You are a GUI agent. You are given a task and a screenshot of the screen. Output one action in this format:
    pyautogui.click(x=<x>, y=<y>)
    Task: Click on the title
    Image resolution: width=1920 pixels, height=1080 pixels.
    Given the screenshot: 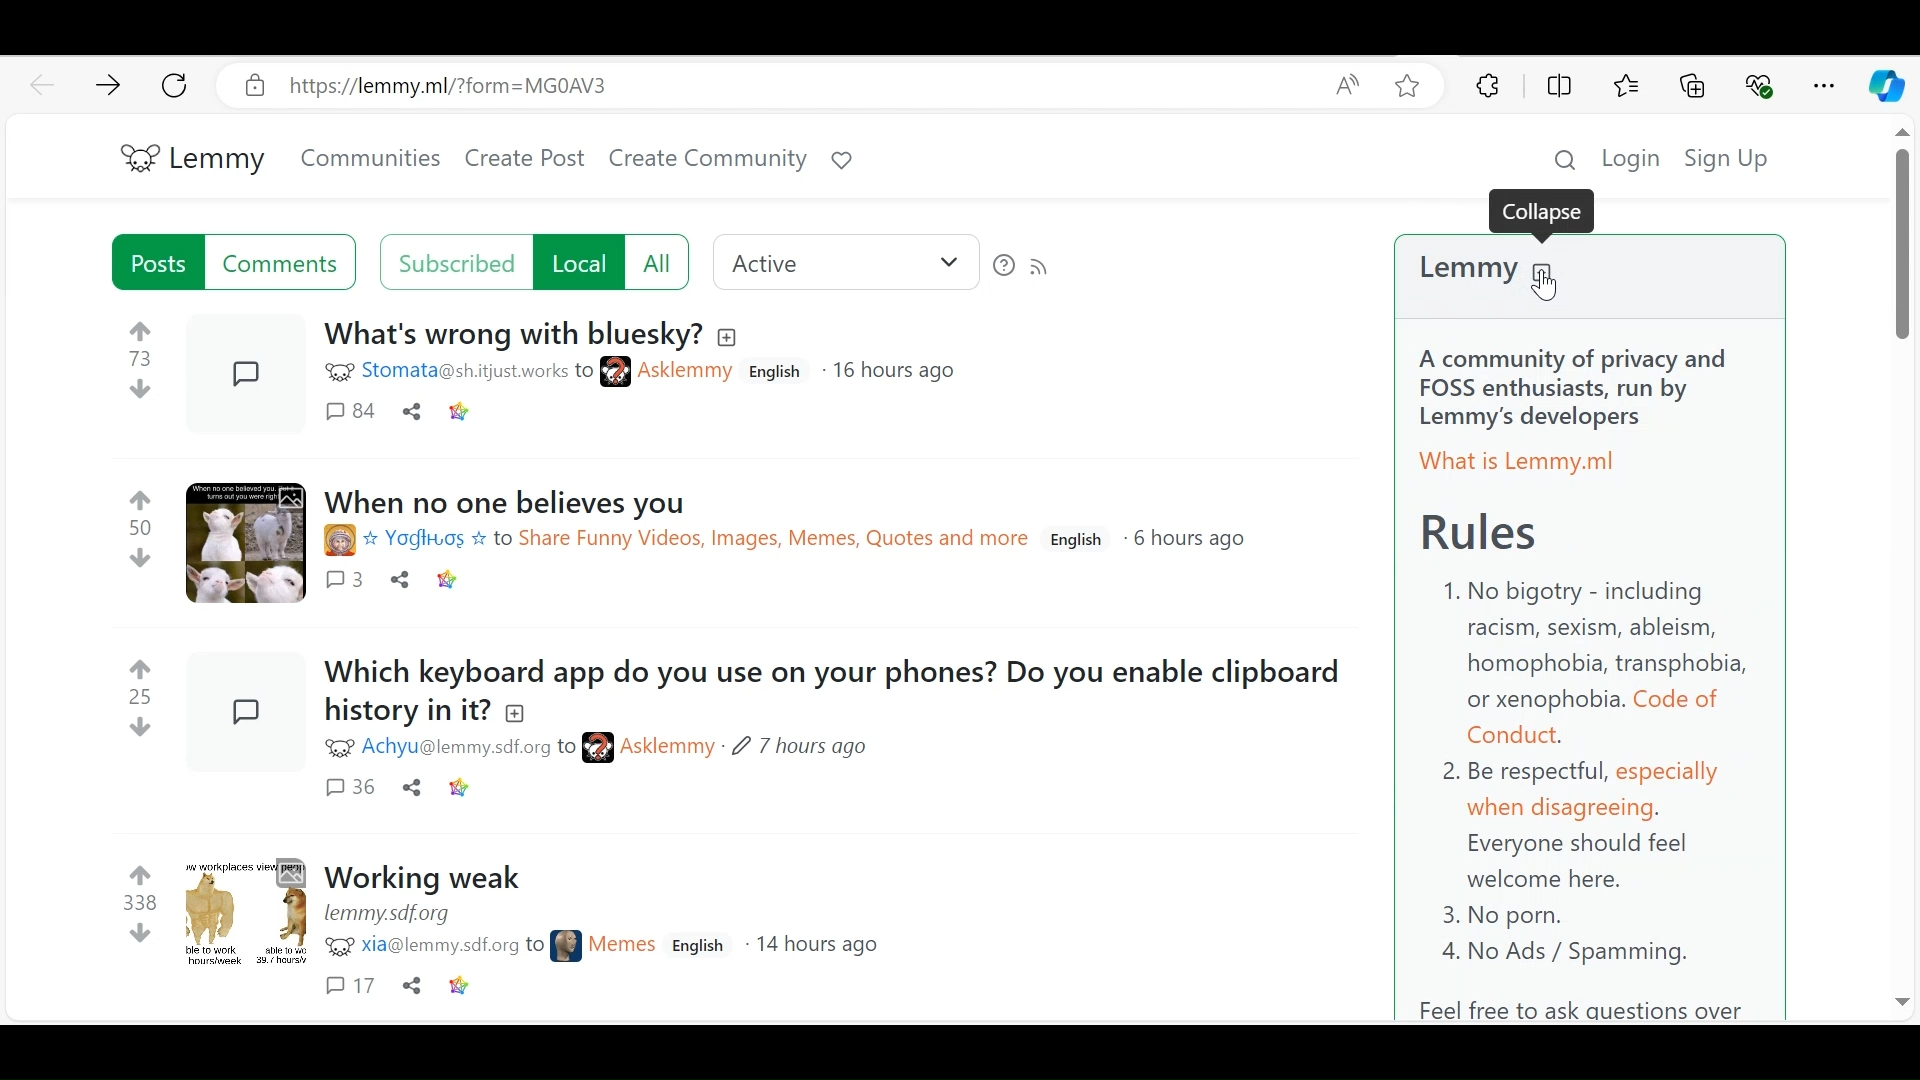 What is the action you would take?
    pyautogui.click(x=406, y=709)
    